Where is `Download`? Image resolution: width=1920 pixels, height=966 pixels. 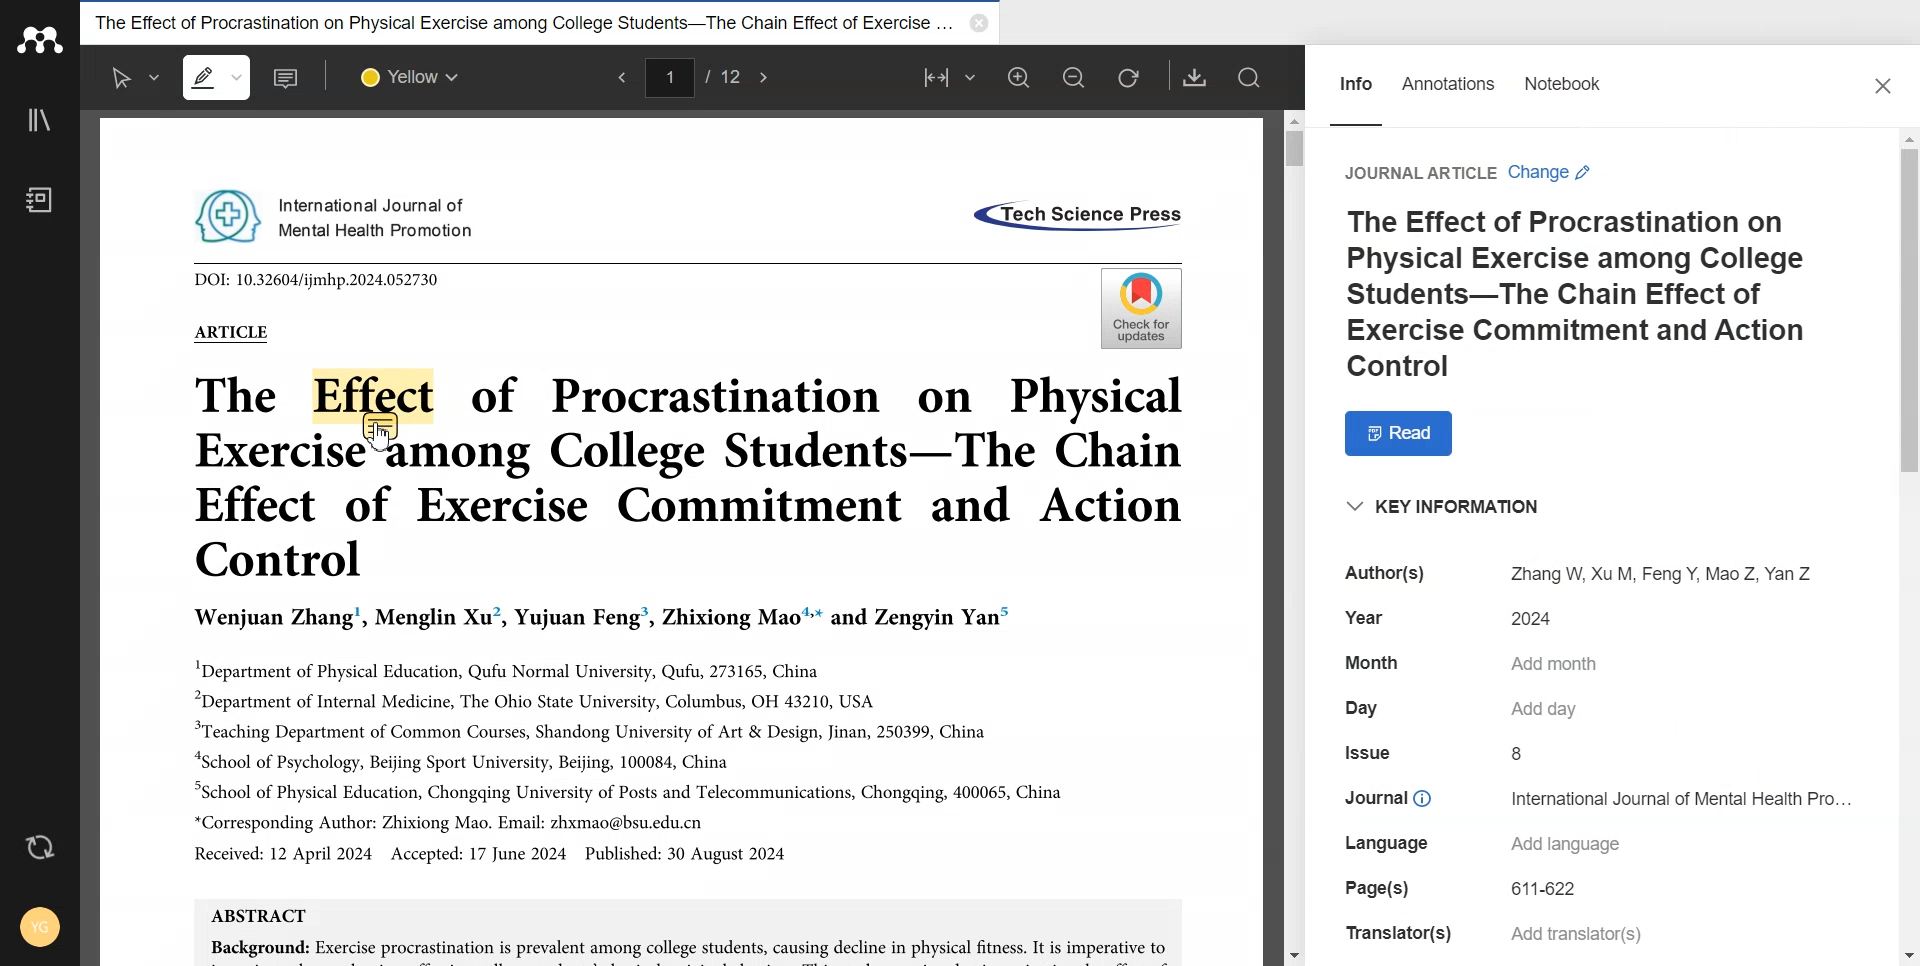
Download is located at coordinates (1196, 77).